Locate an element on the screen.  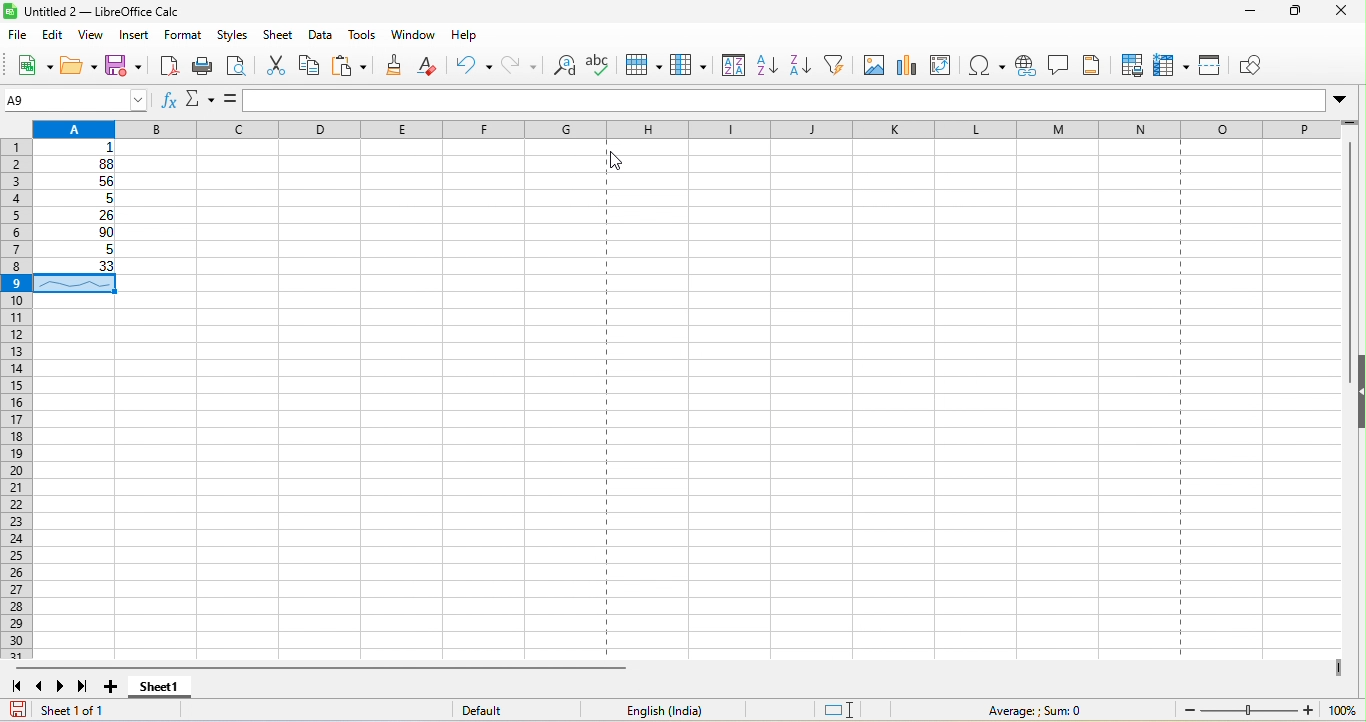
row is located at coordinates (641, 67).